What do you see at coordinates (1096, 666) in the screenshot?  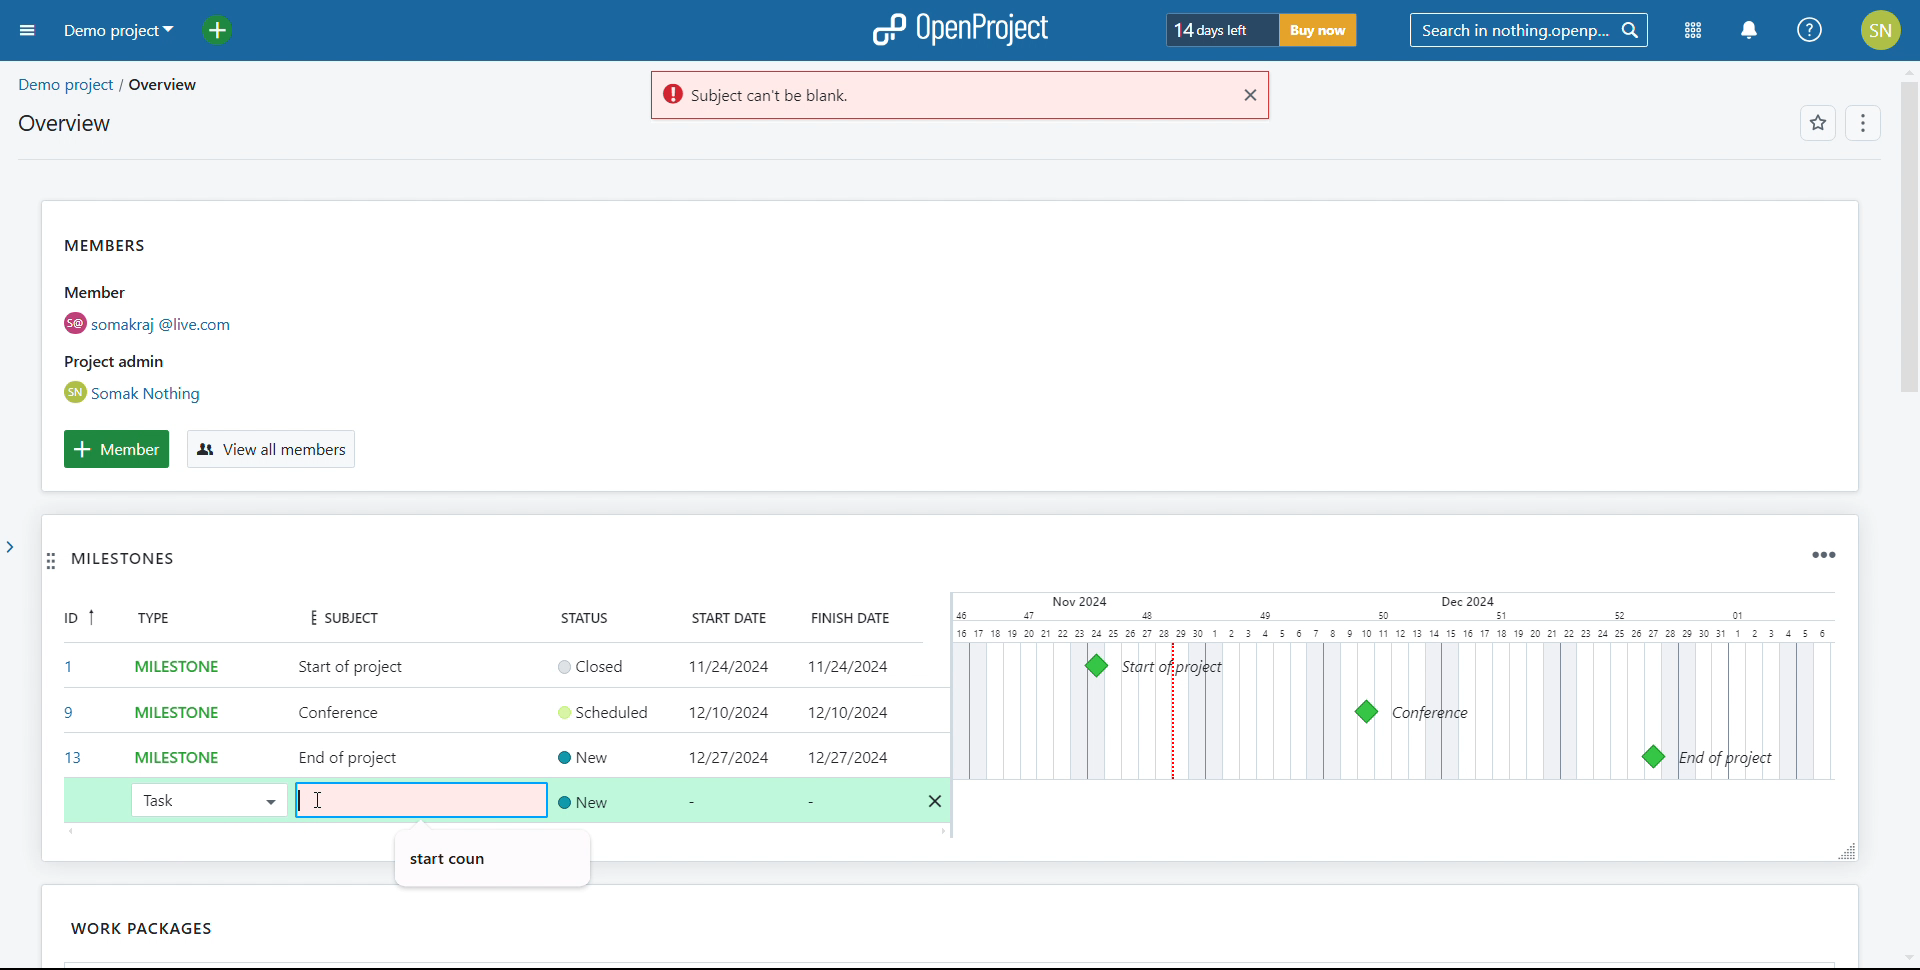 I see `milestone 1` at bounding box center [1096, 666].